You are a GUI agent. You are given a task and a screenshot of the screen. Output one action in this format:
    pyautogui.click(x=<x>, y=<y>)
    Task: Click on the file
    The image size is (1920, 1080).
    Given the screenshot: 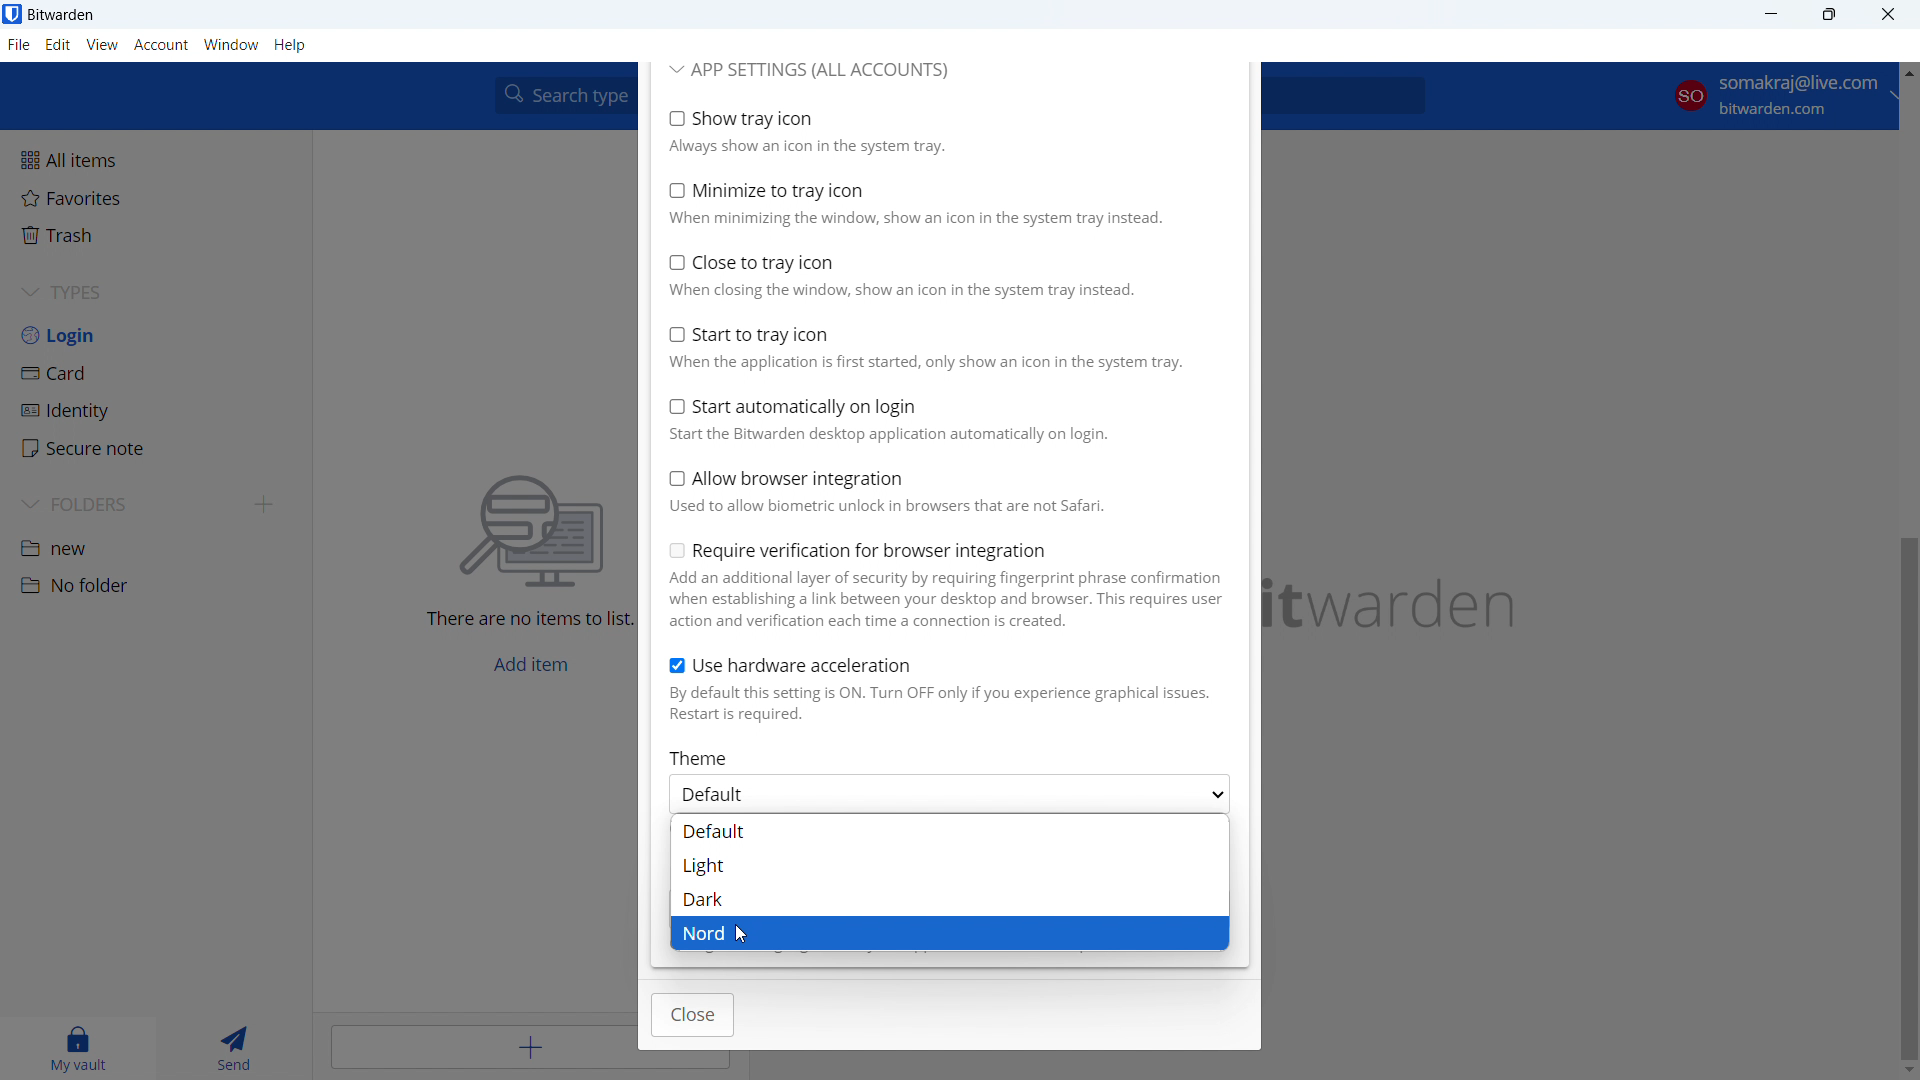 What is the action you would take?
    pyautogui.click(x=19, y=45)
    